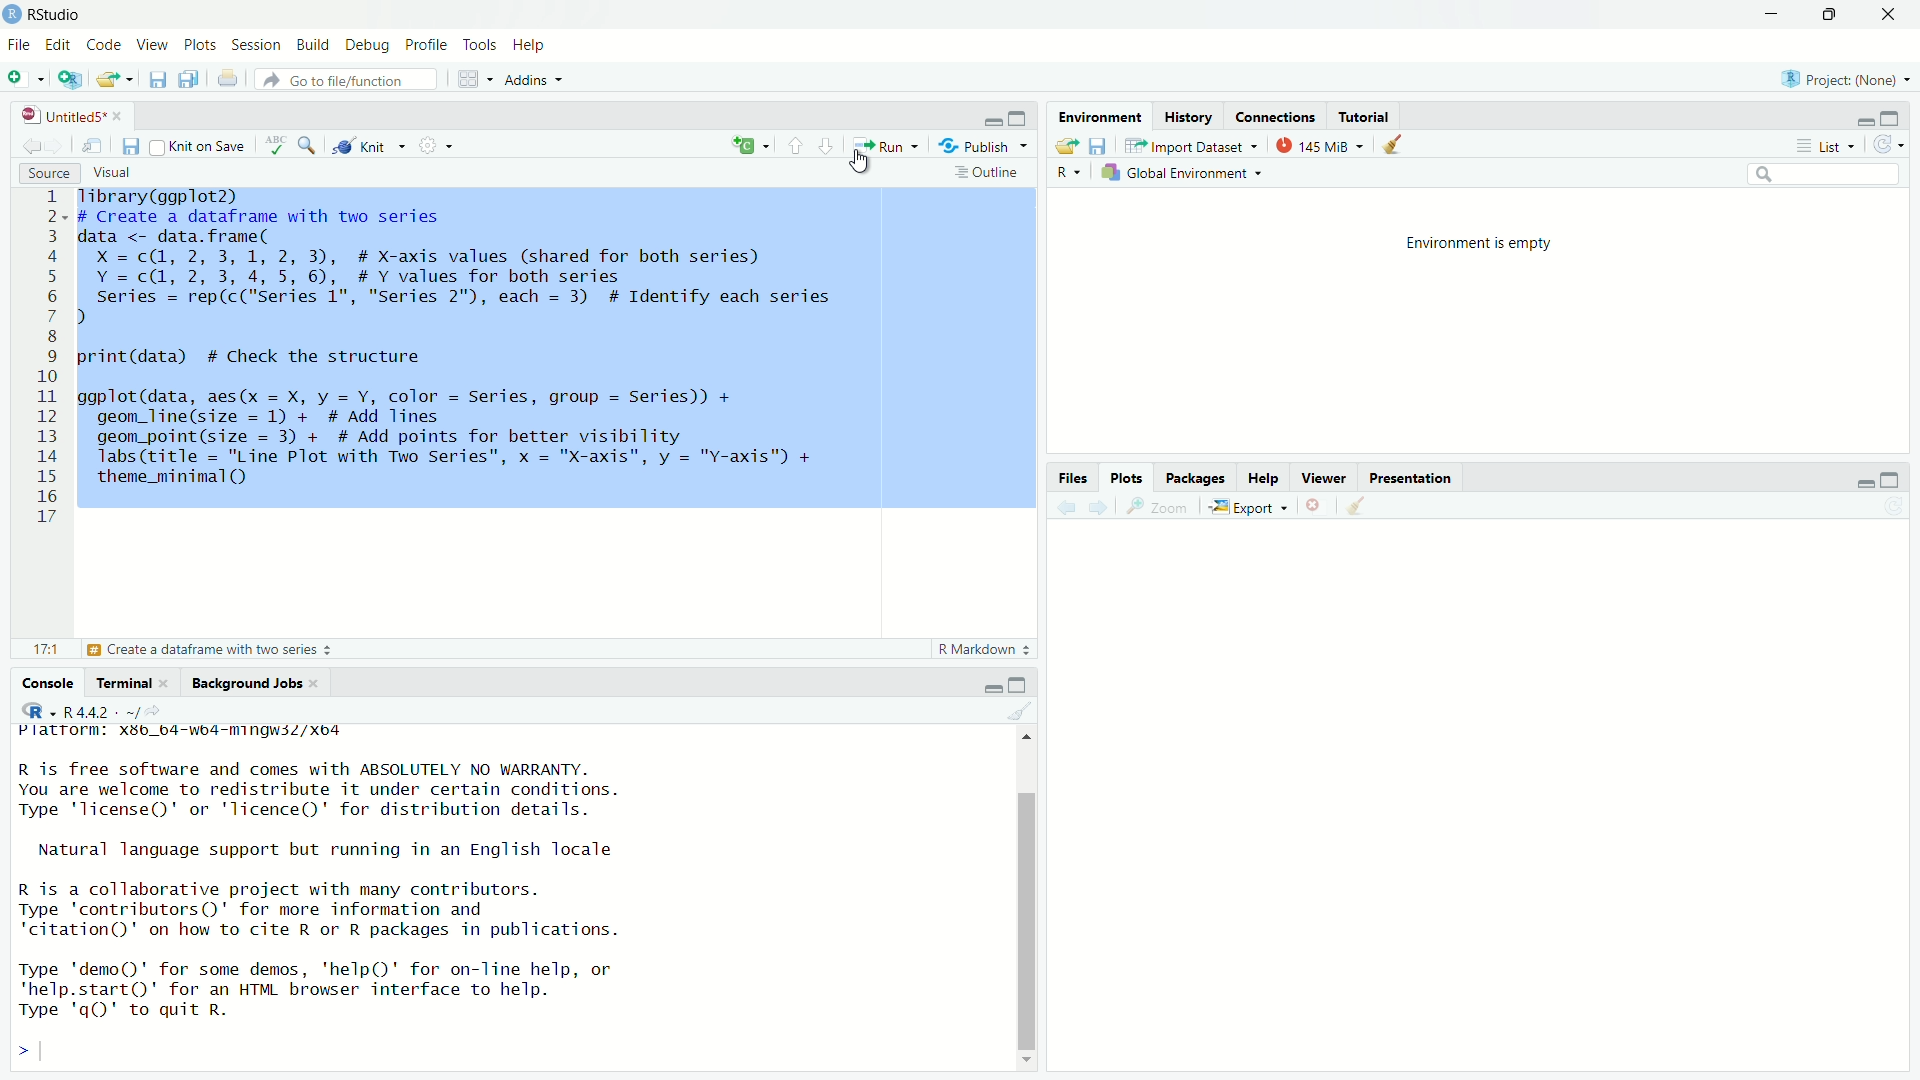  I want to click on Run the current line or selection, so click(884, 145).